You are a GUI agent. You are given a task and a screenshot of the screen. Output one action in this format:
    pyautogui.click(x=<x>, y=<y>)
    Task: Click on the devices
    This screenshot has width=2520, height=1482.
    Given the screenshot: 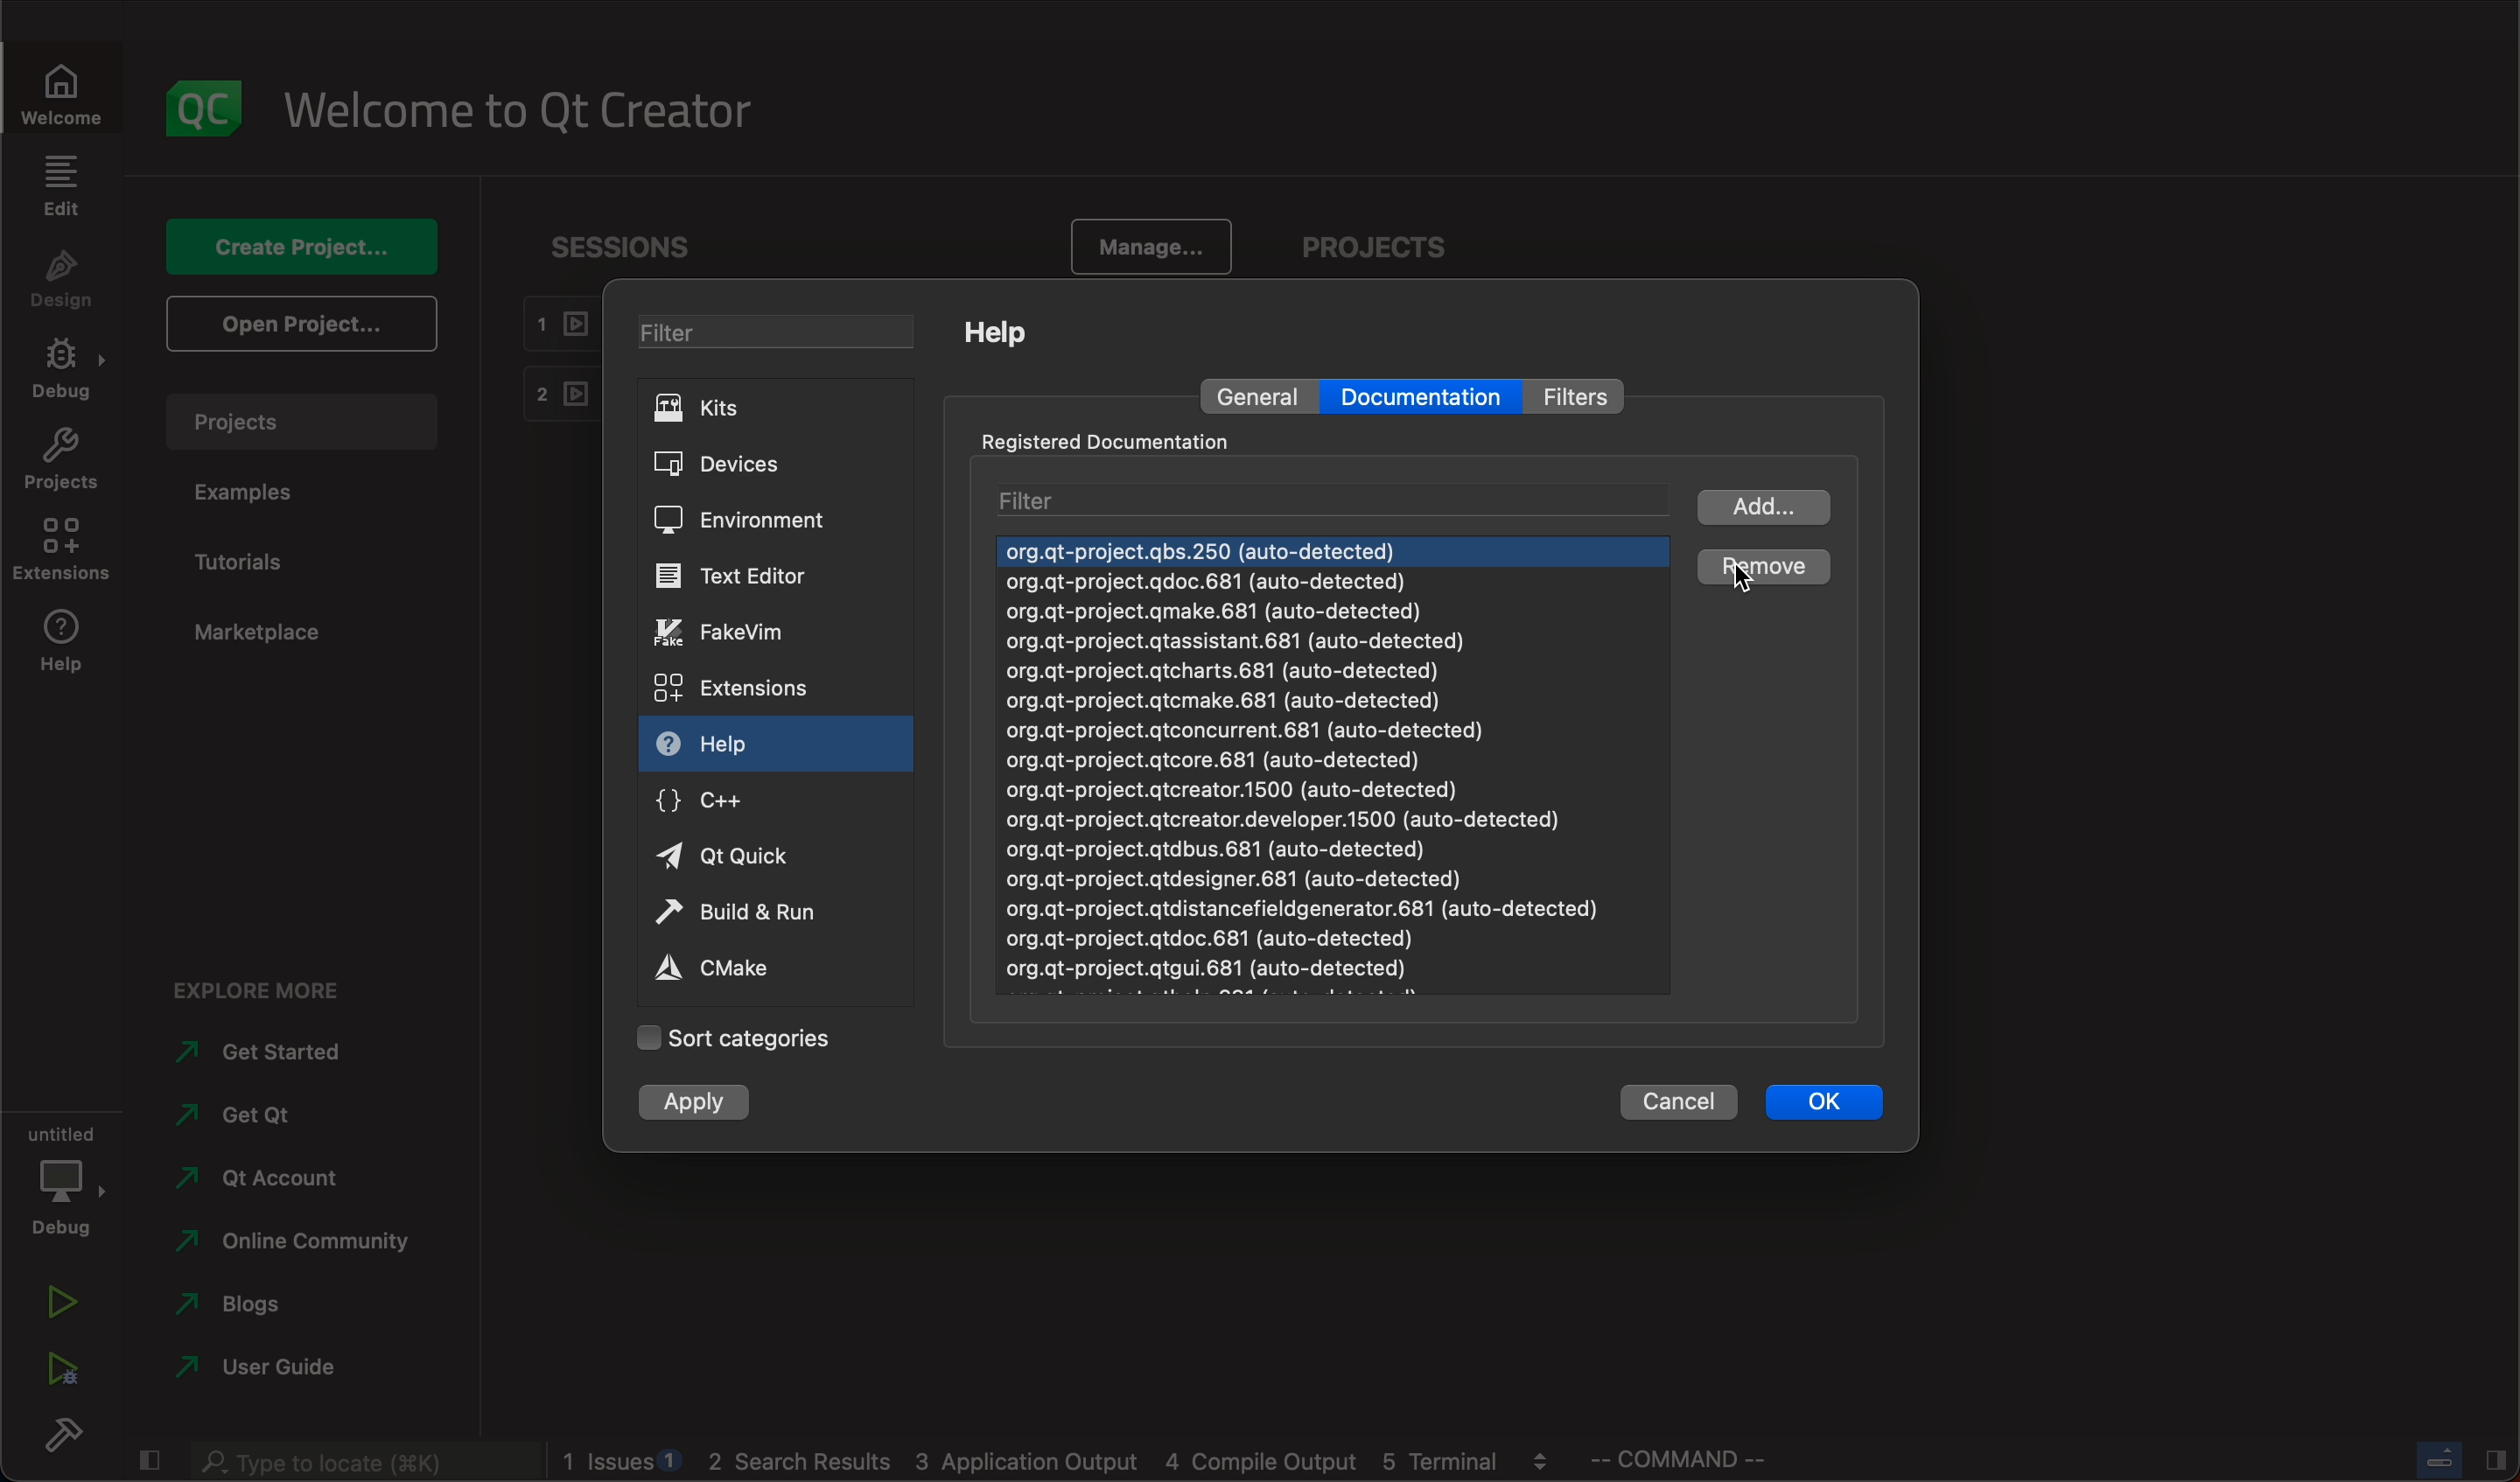 What is the action you would take?
    pyautogui.click(x=766, y=462)
    